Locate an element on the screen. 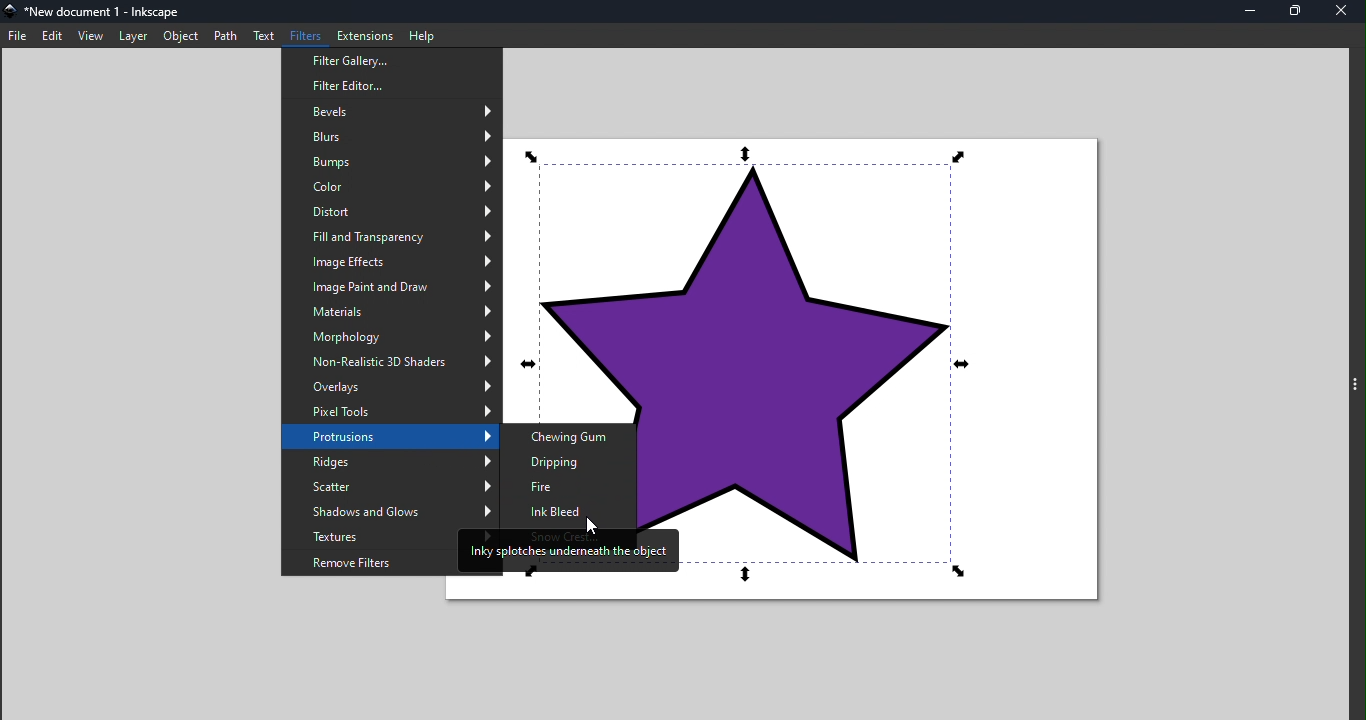  Inky splotches underneath the object is located at coordinates (571, 552).